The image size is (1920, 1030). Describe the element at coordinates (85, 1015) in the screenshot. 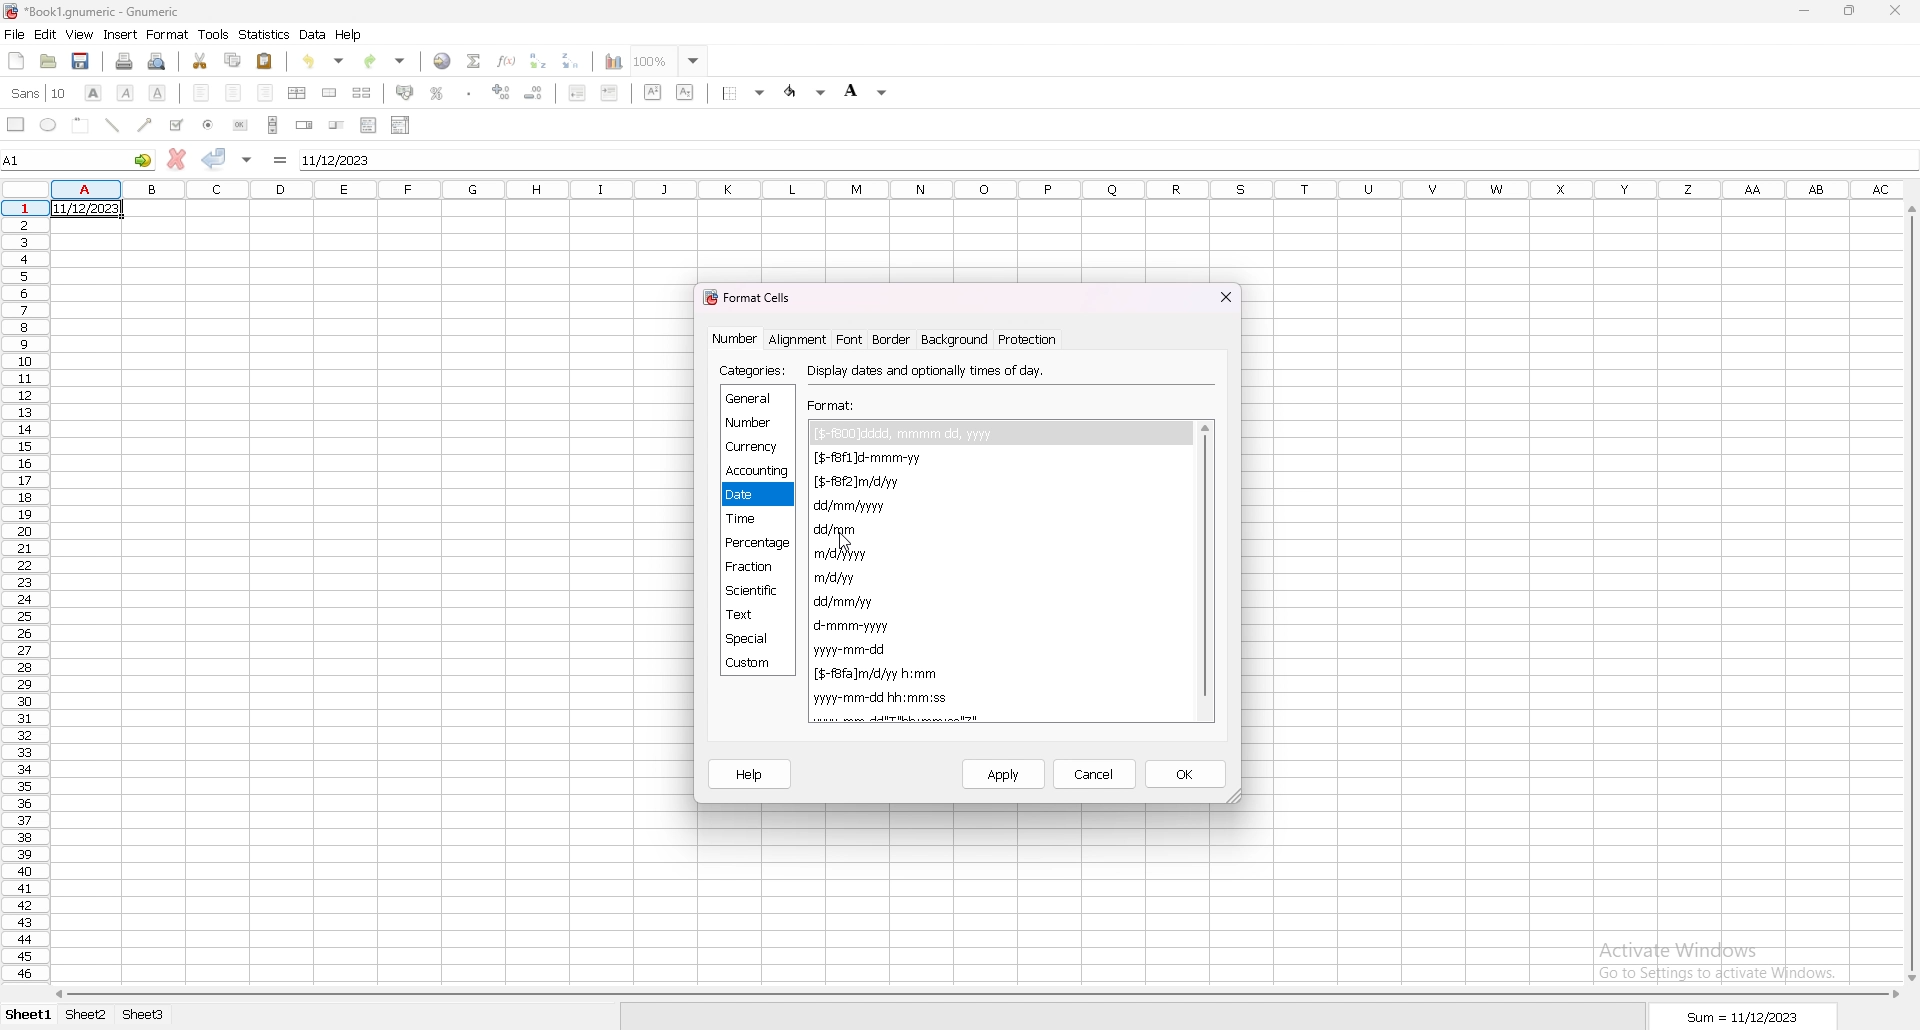

I see `sheet 2` at that location.